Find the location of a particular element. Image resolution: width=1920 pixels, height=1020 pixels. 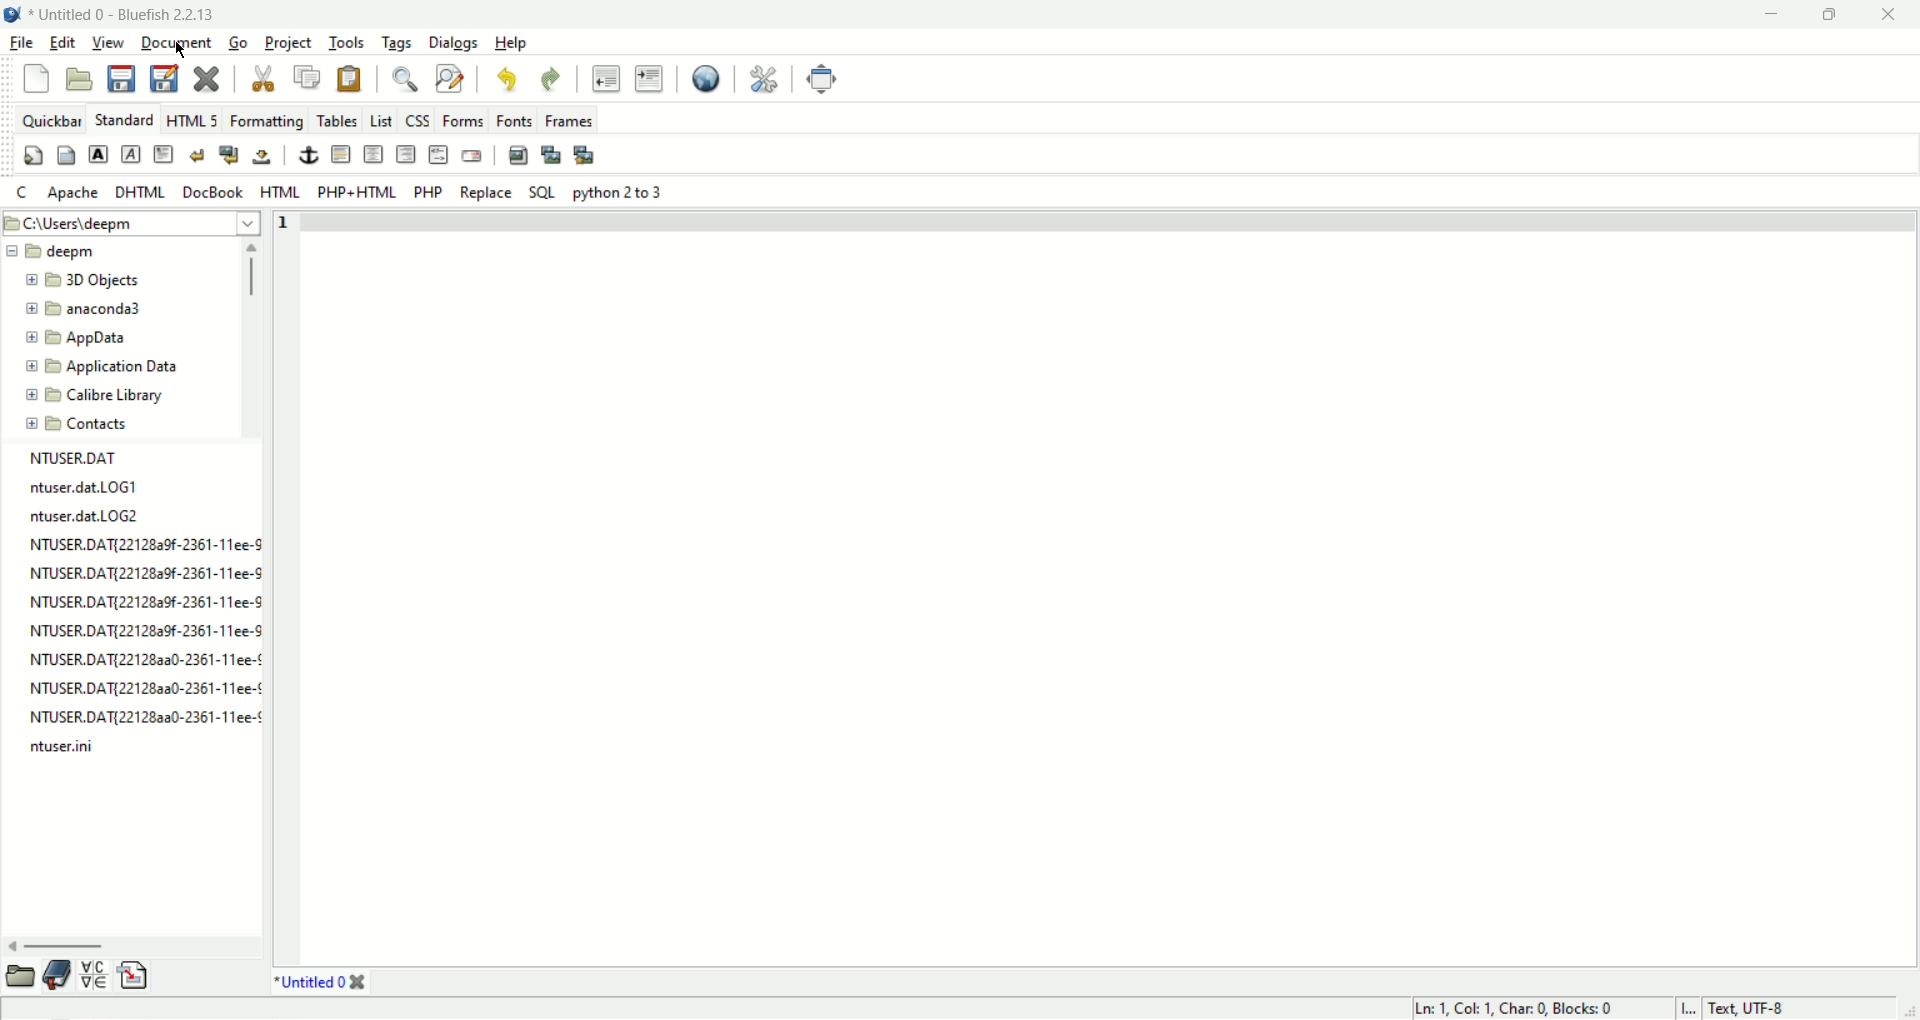

DHTML is located at coordinates (141, 192).